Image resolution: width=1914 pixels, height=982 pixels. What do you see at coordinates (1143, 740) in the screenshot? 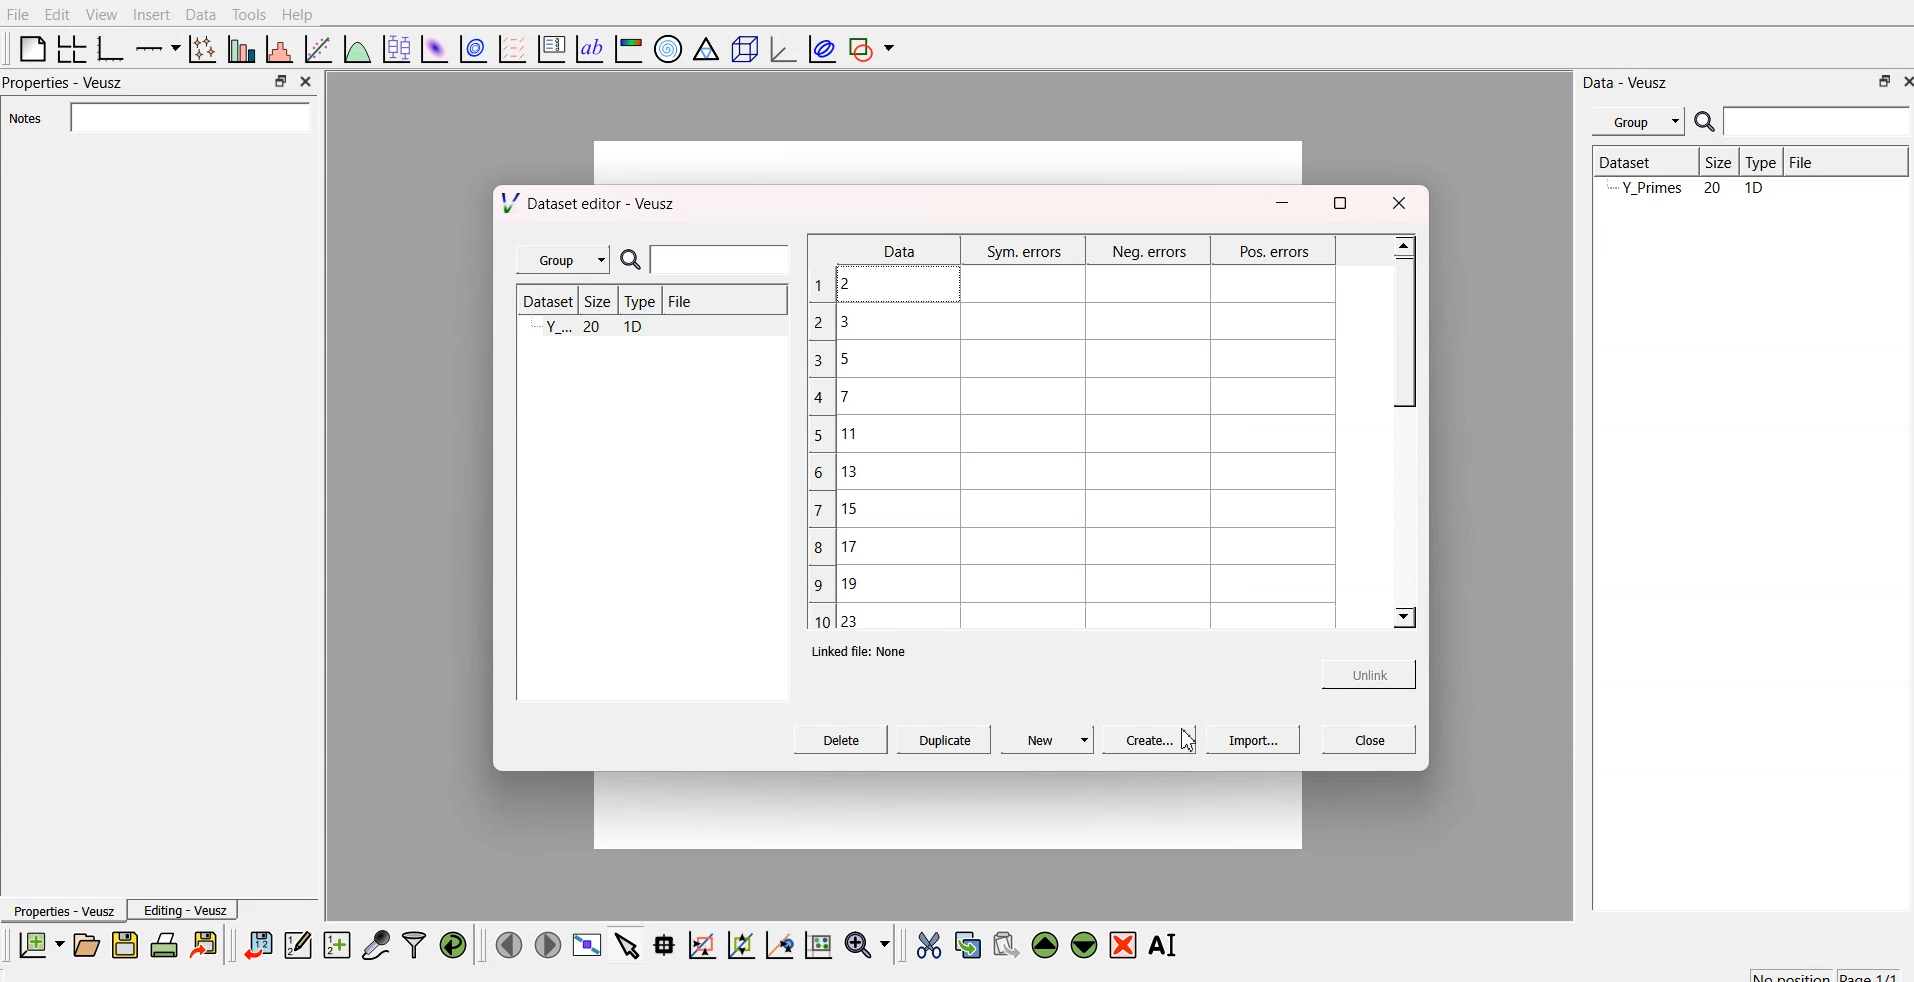
I see `Create... |;` at bounding box center [1143, 740].